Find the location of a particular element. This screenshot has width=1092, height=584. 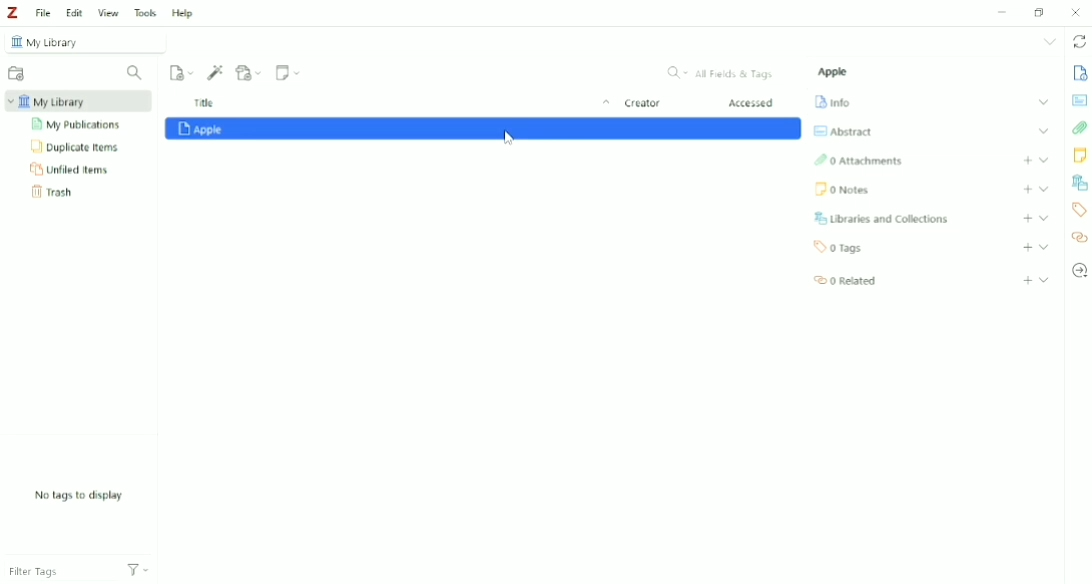

Attachments is located at coordinates (1079, 128).